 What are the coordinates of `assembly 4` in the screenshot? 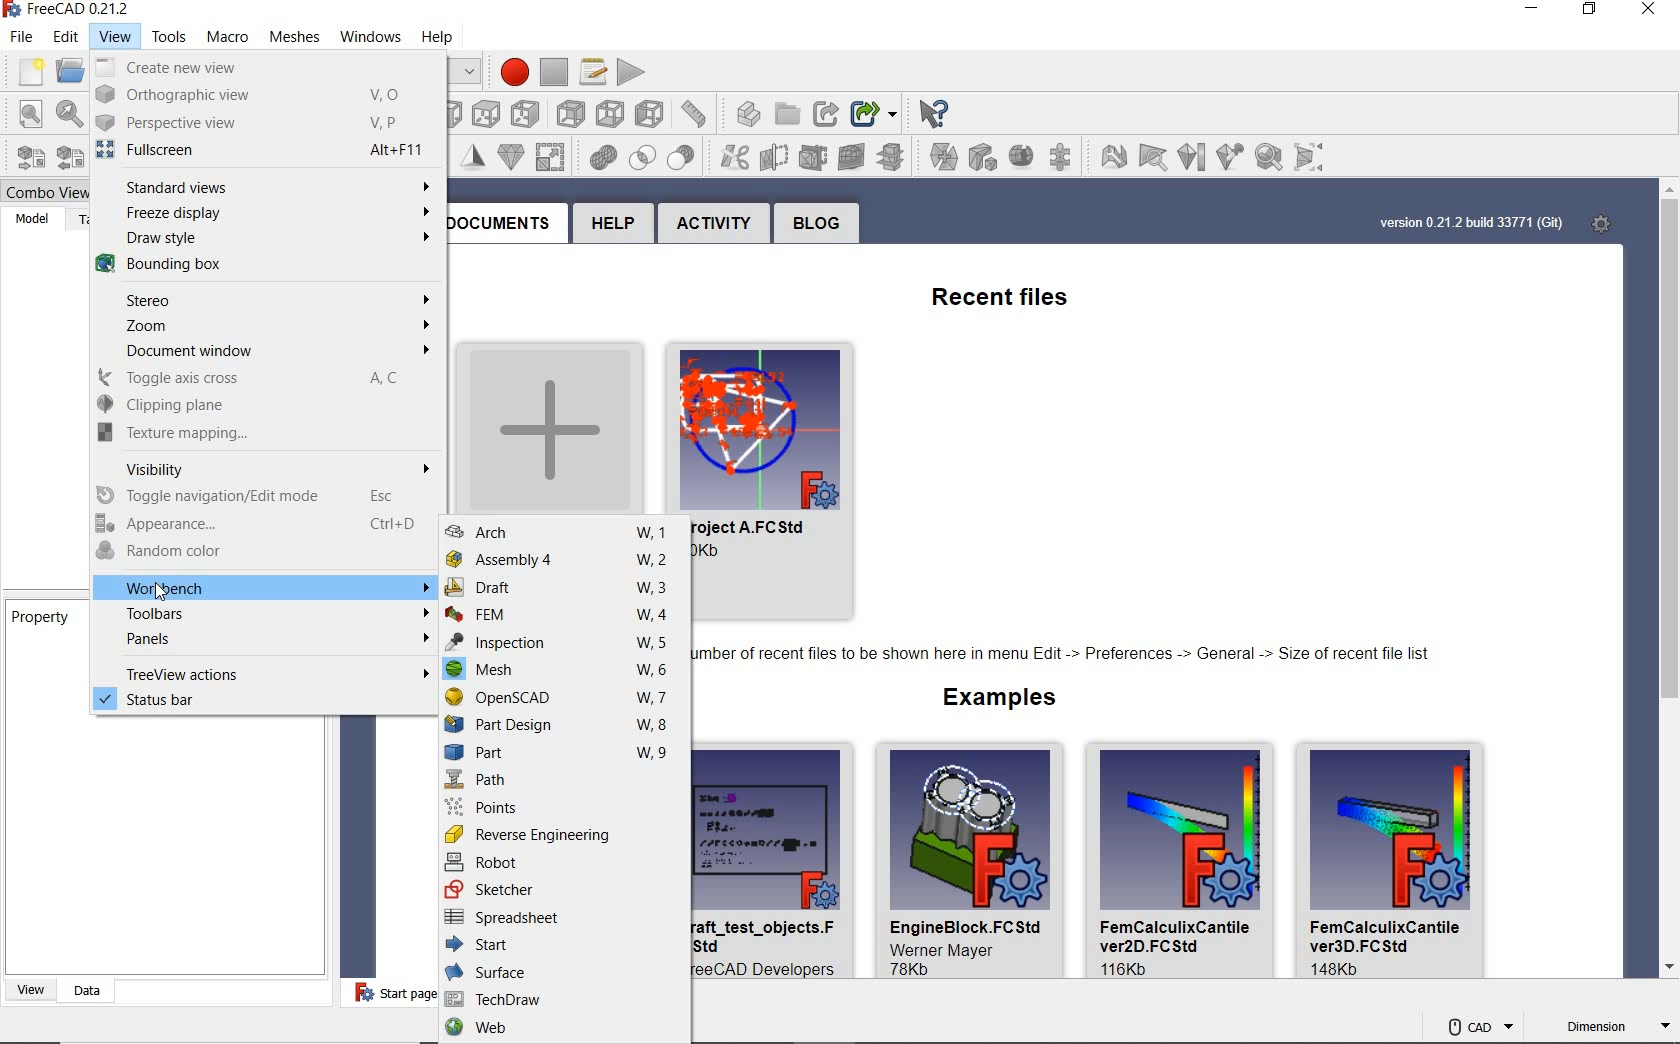 It's located at (564, 560).